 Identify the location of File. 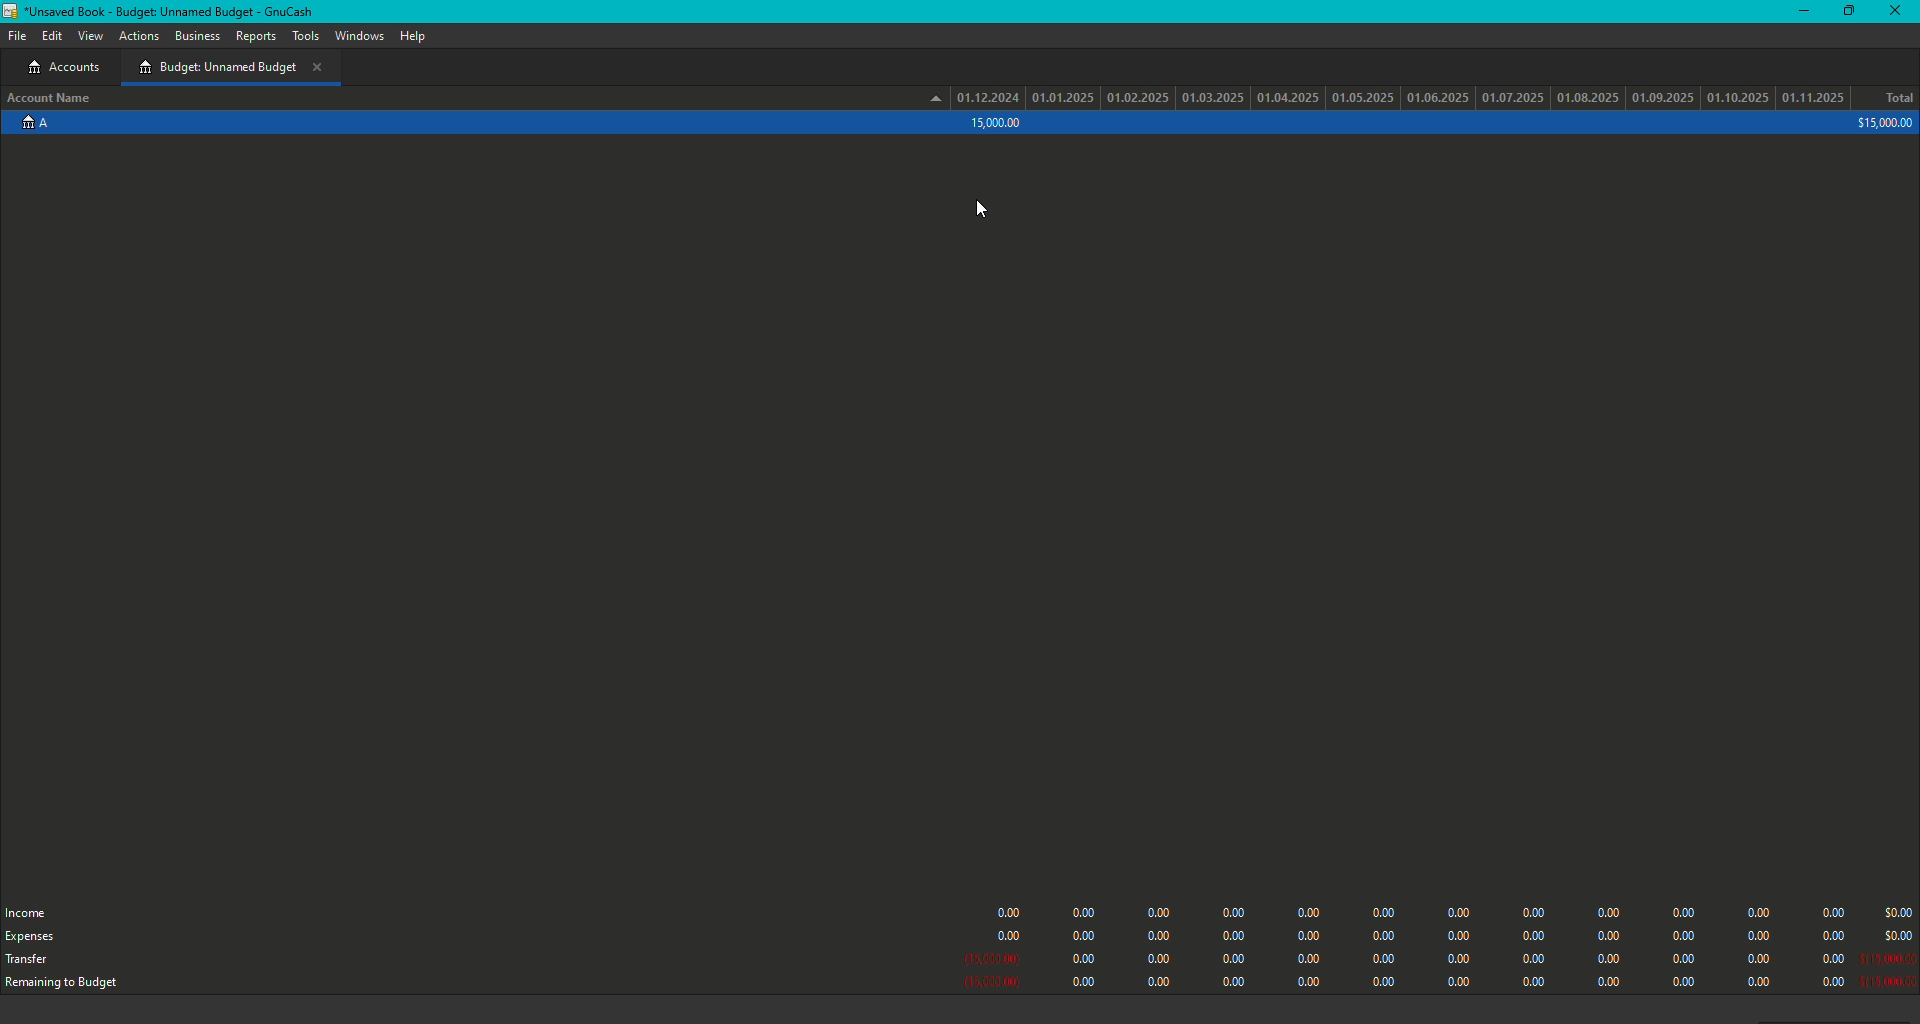
(15, 35).